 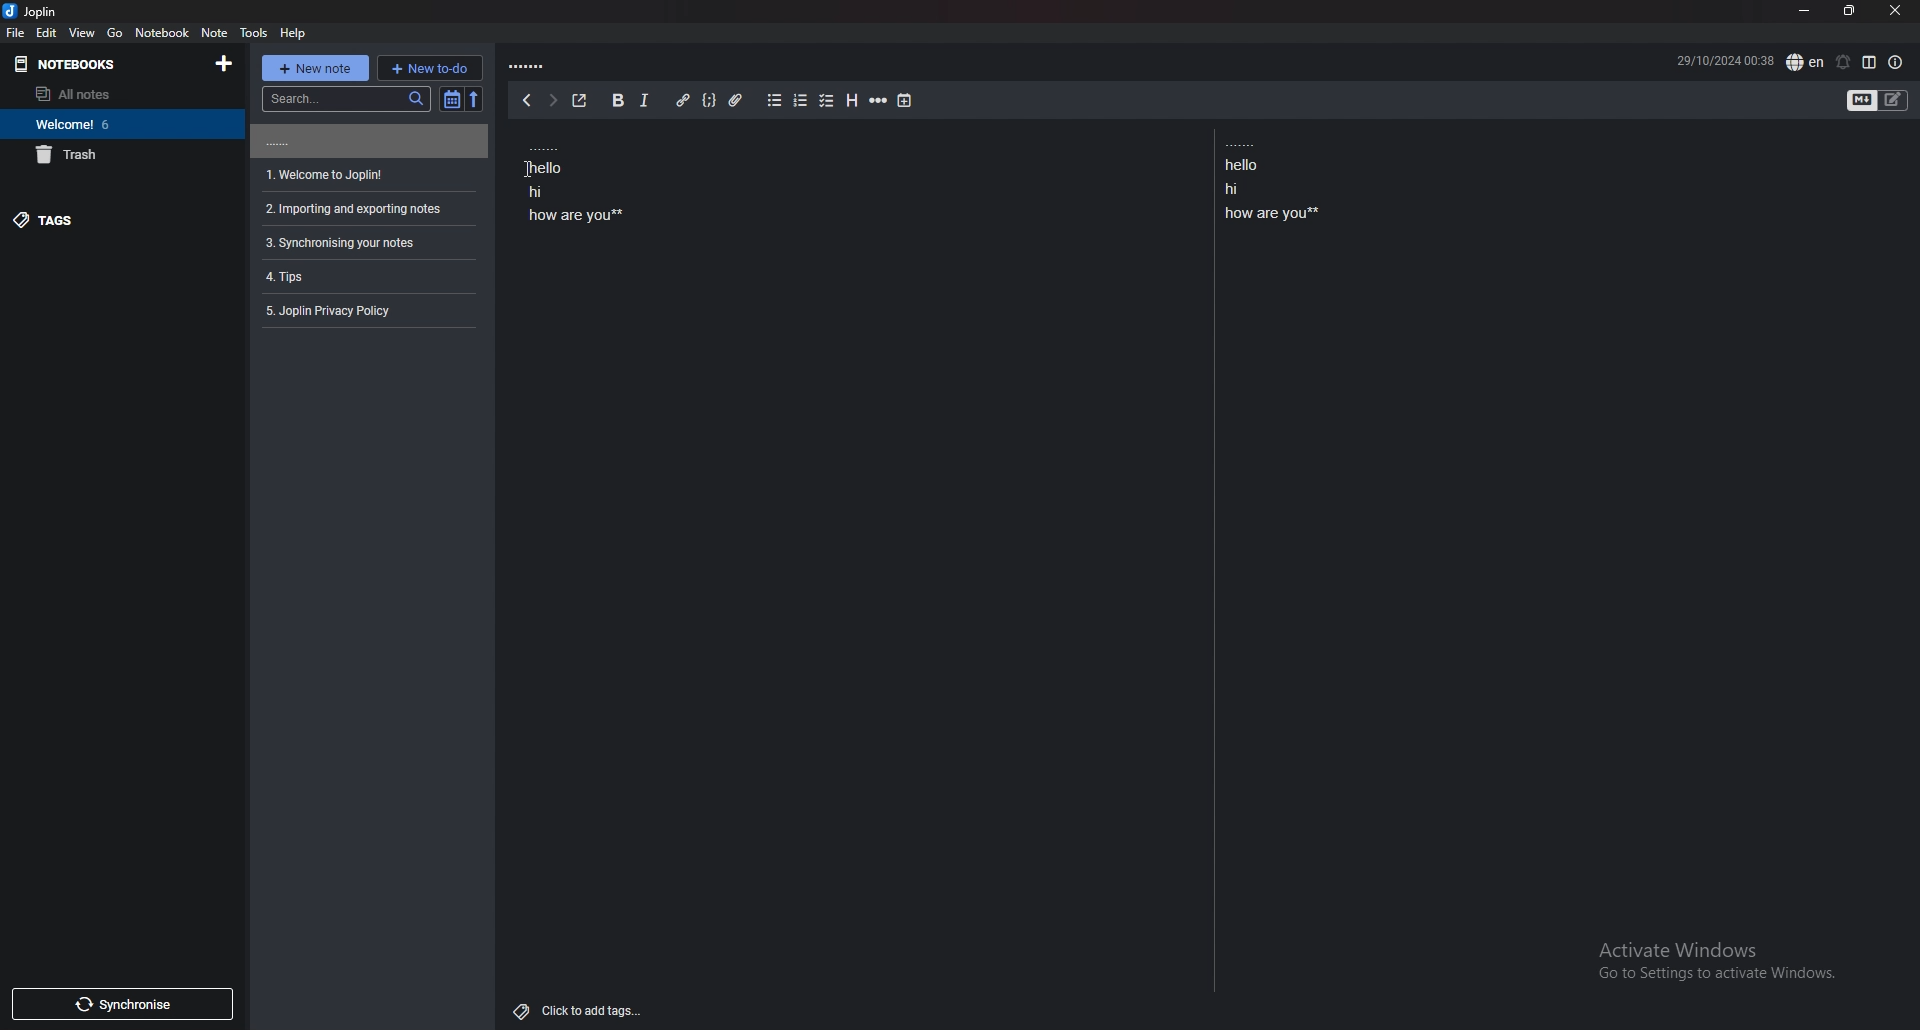 What do you see at coordinates (1807, 62) in the screenshot?
I see `spell check` at bounding box center [1807, 62].